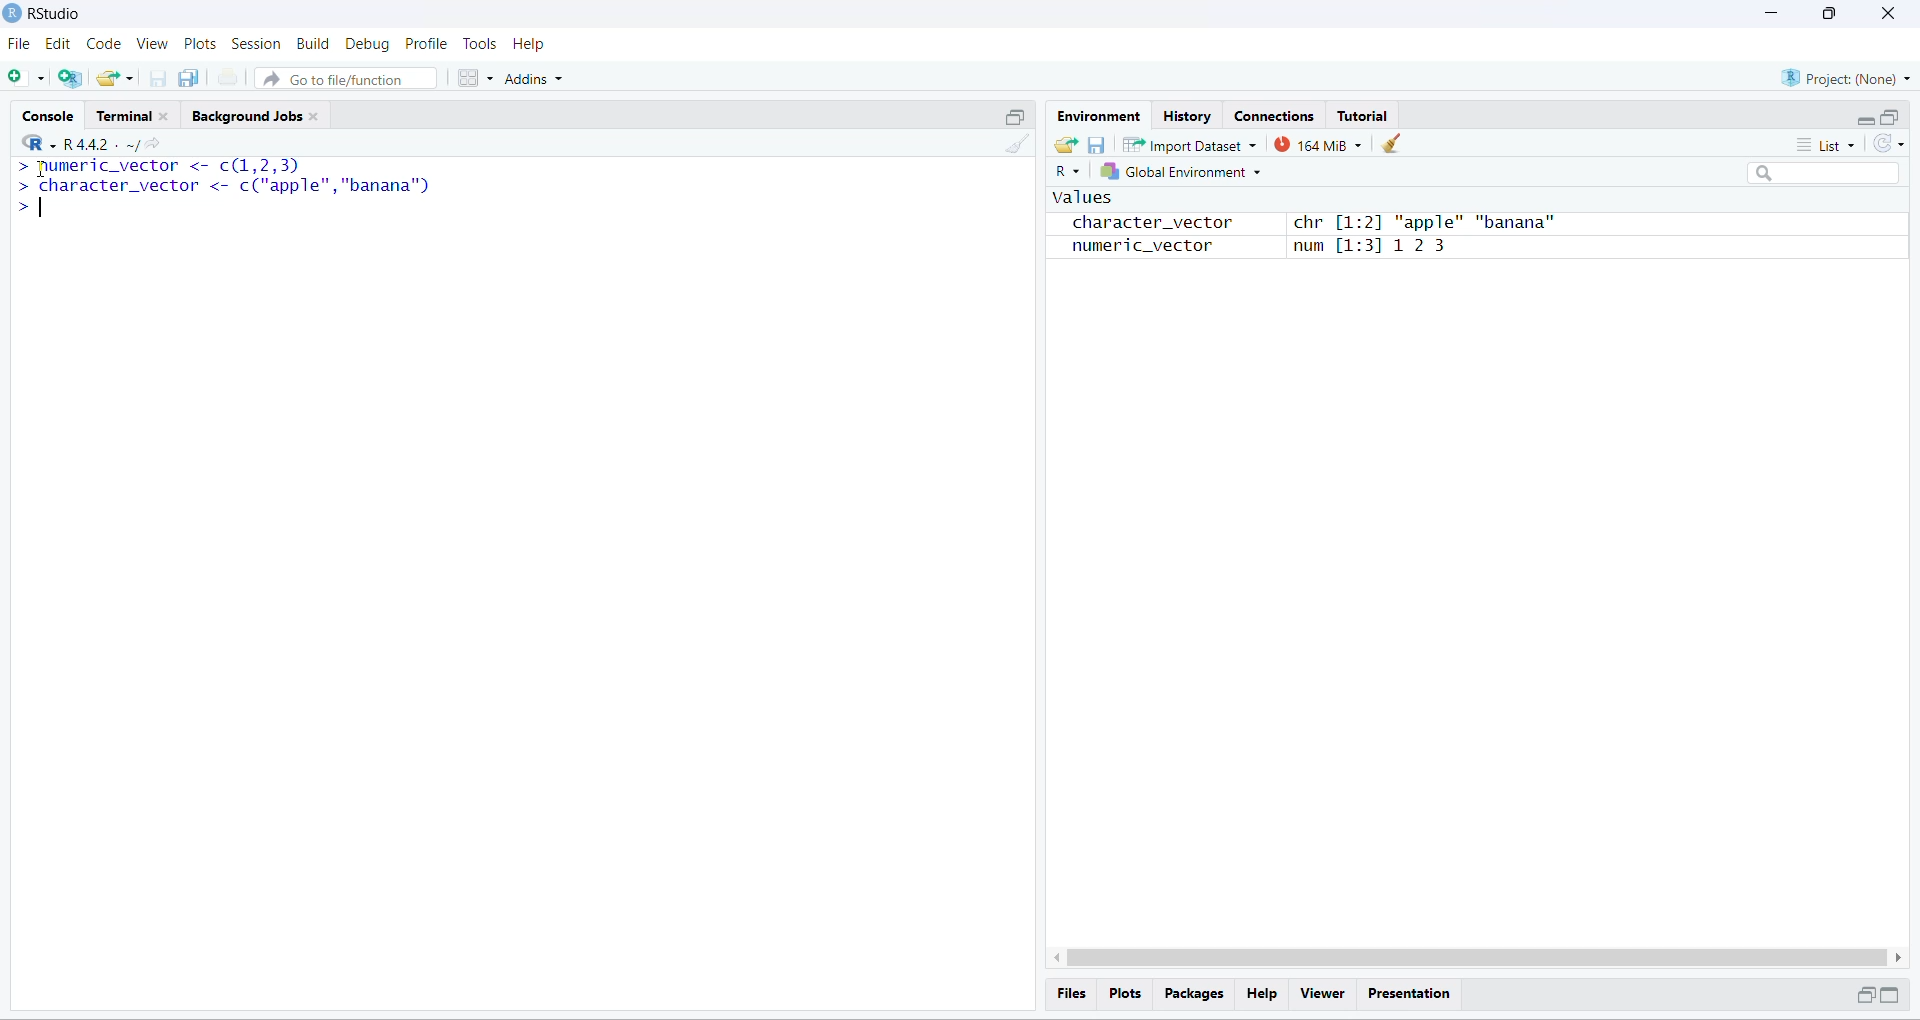 The width and height of the screenshot is (1920, 1020). Describe the element at coordinates (190, 78) in the screenshot. I see `save all open document` at that location.